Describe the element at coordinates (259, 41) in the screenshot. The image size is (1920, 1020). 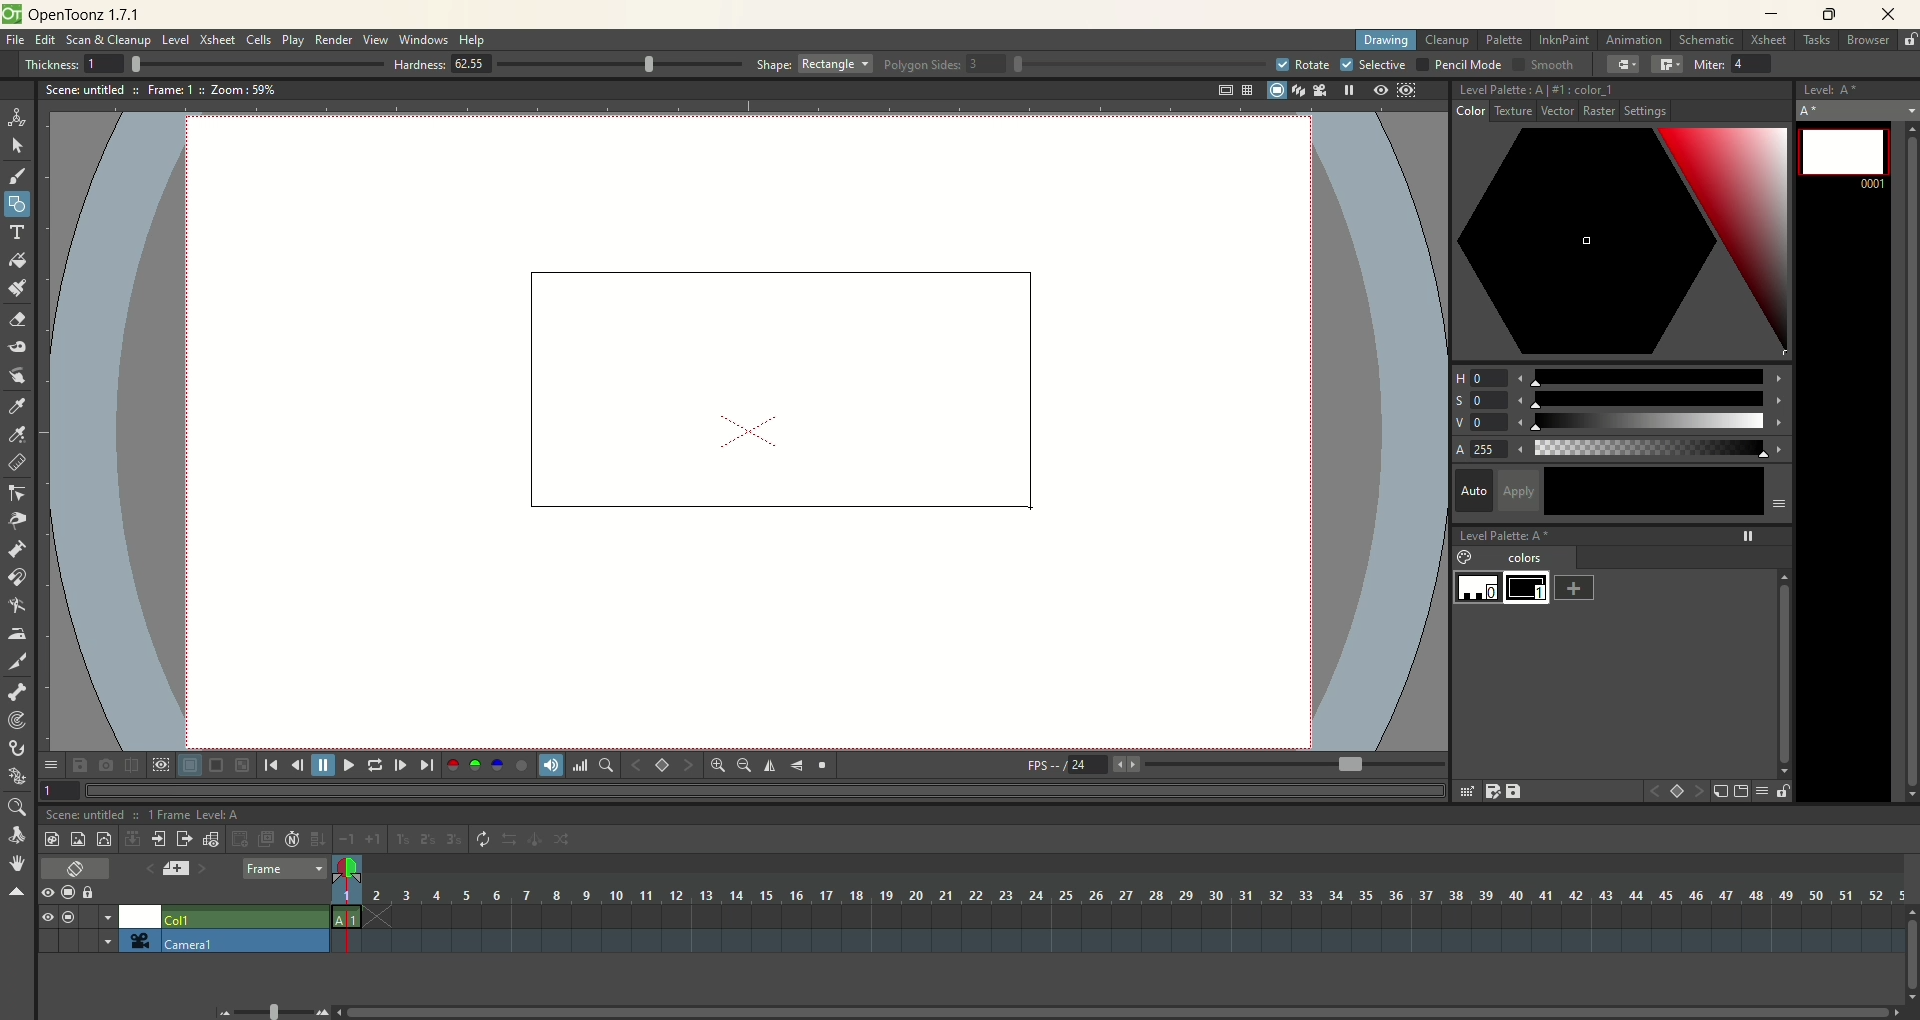
I see `cells` at that location.